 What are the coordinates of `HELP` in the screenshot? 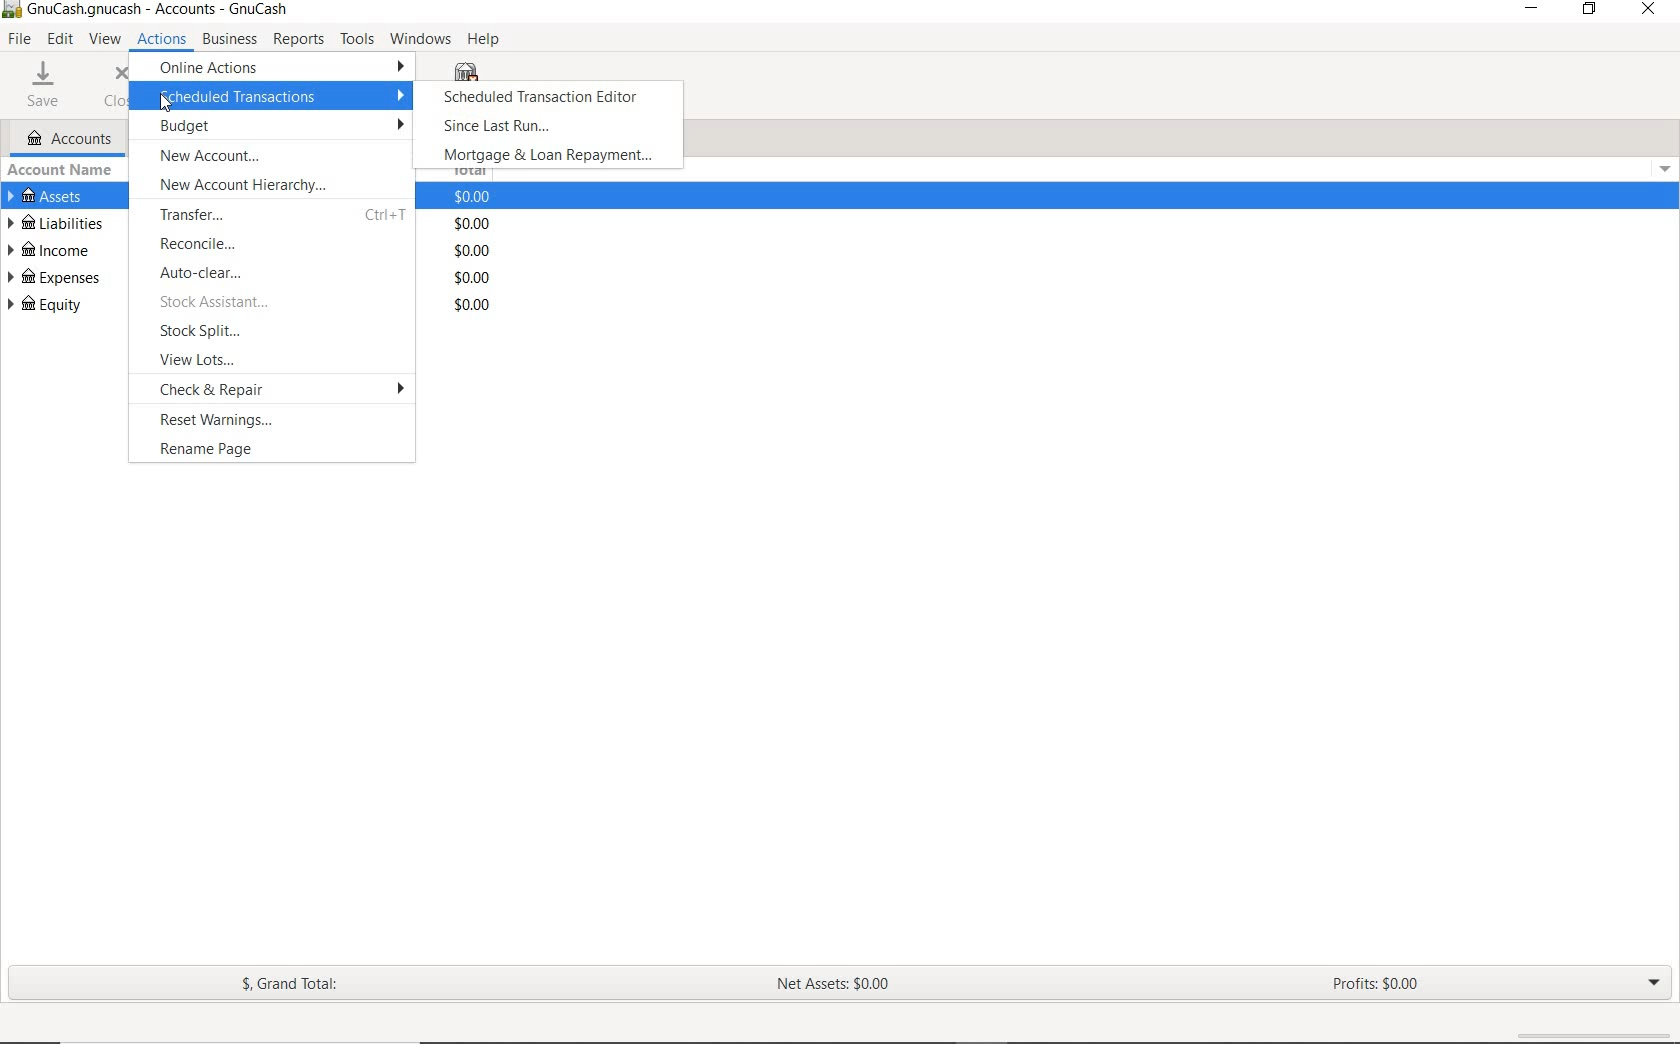 It's located at (484, 38).